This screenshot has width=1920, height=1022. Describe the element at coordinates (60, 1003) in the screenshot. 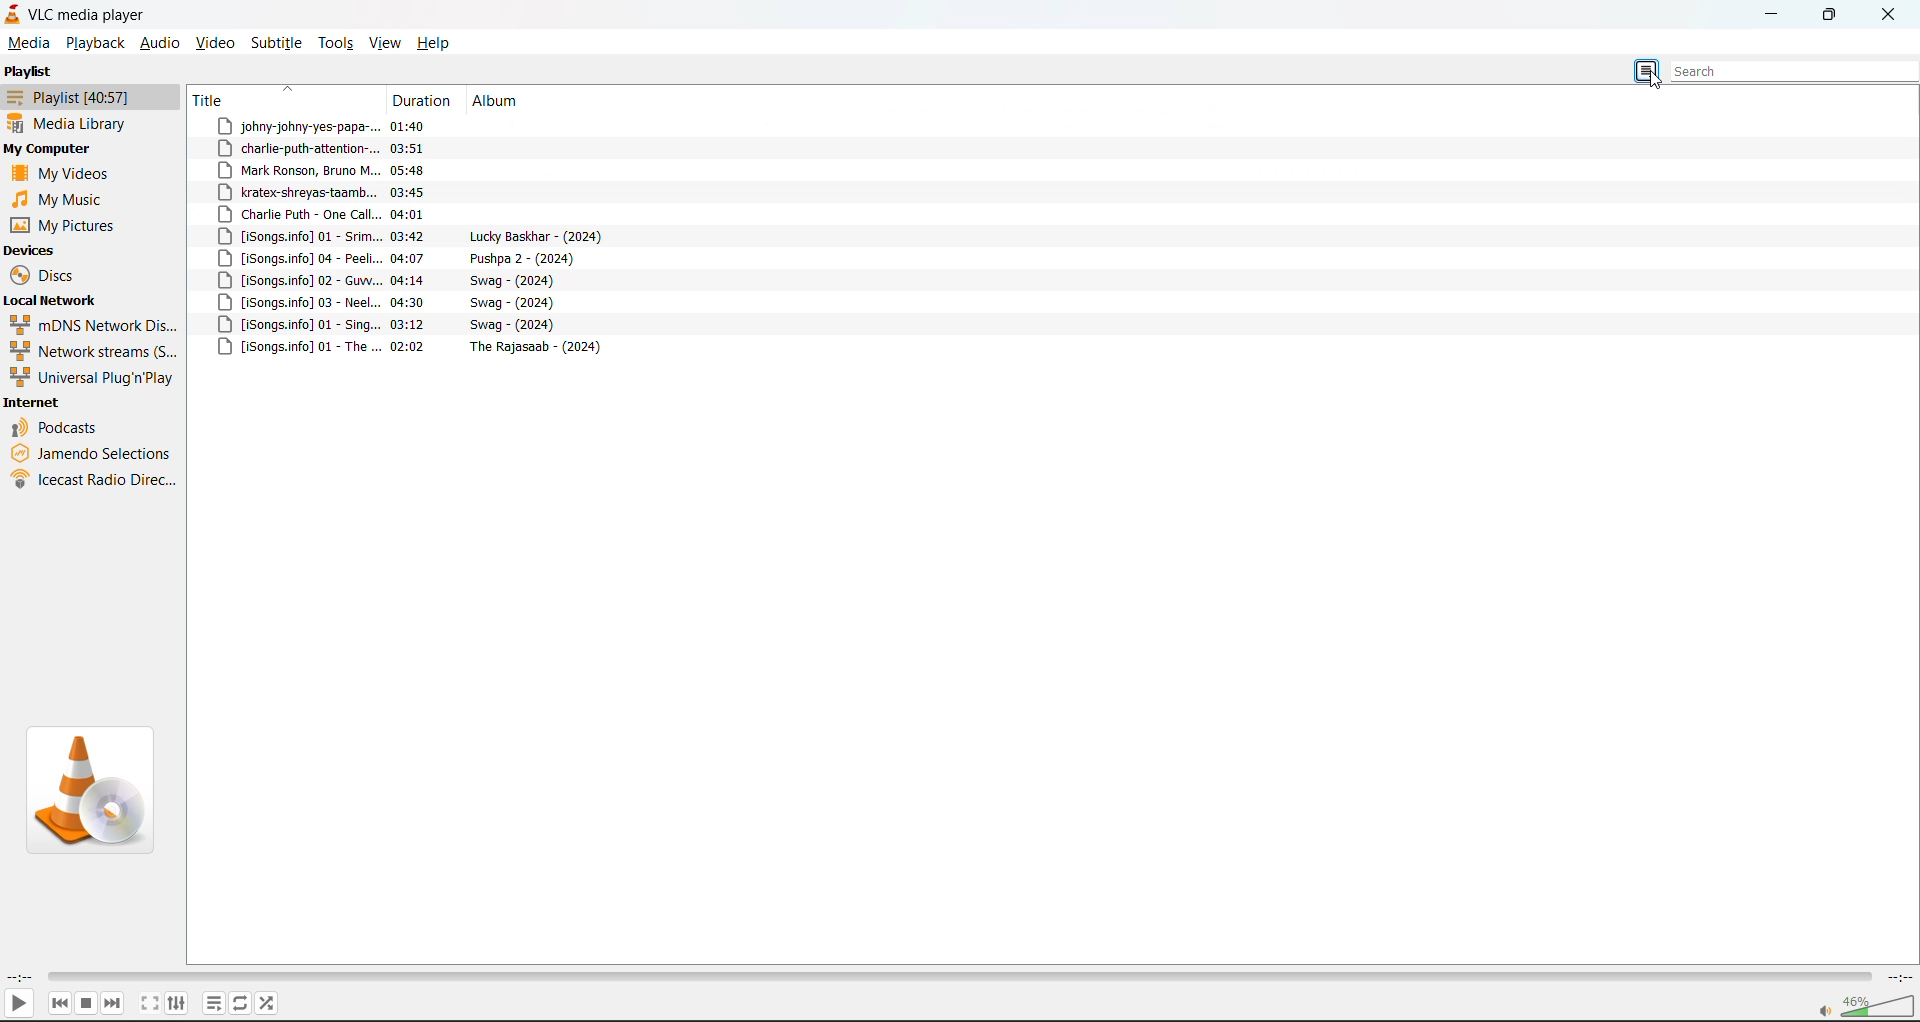

I see `previous` at that location.